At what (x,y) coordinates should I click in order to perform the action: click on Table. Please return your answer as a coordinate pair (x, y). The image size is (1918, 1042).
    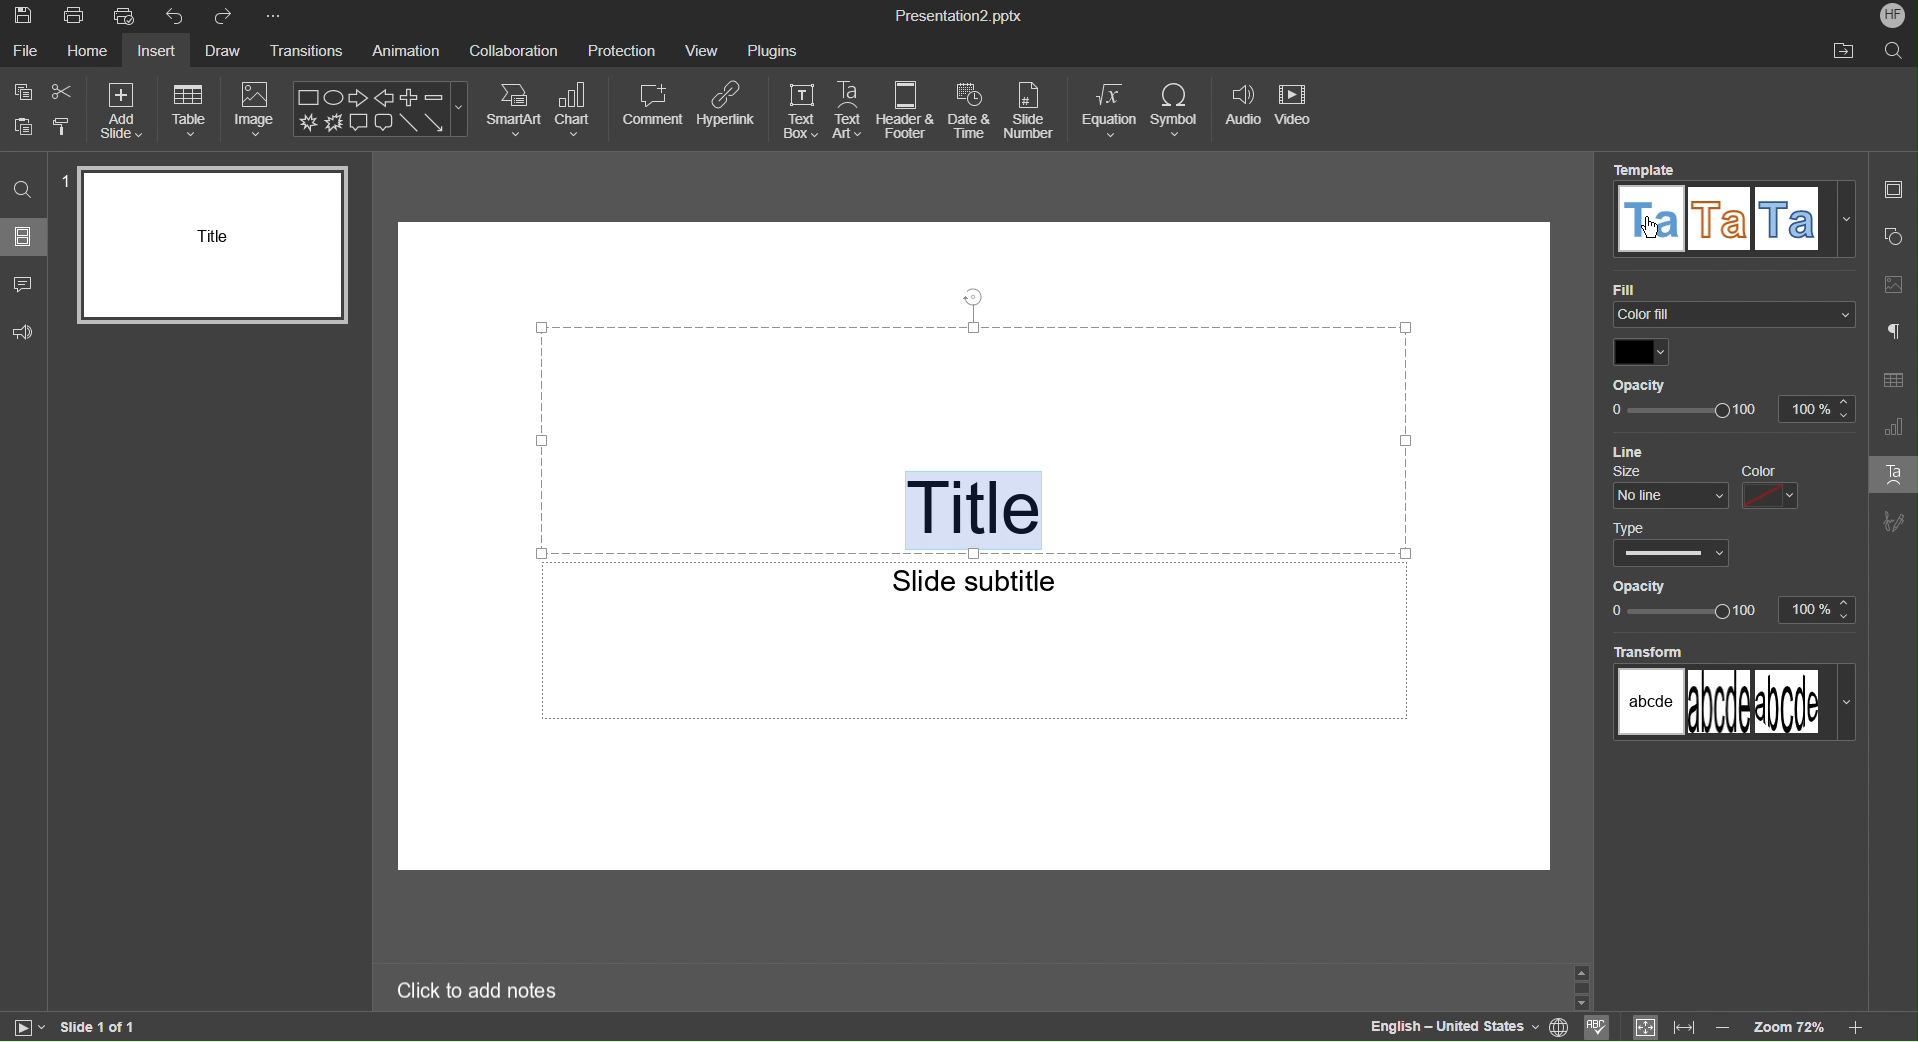
    Looking at the image, I should click on (189, 109).